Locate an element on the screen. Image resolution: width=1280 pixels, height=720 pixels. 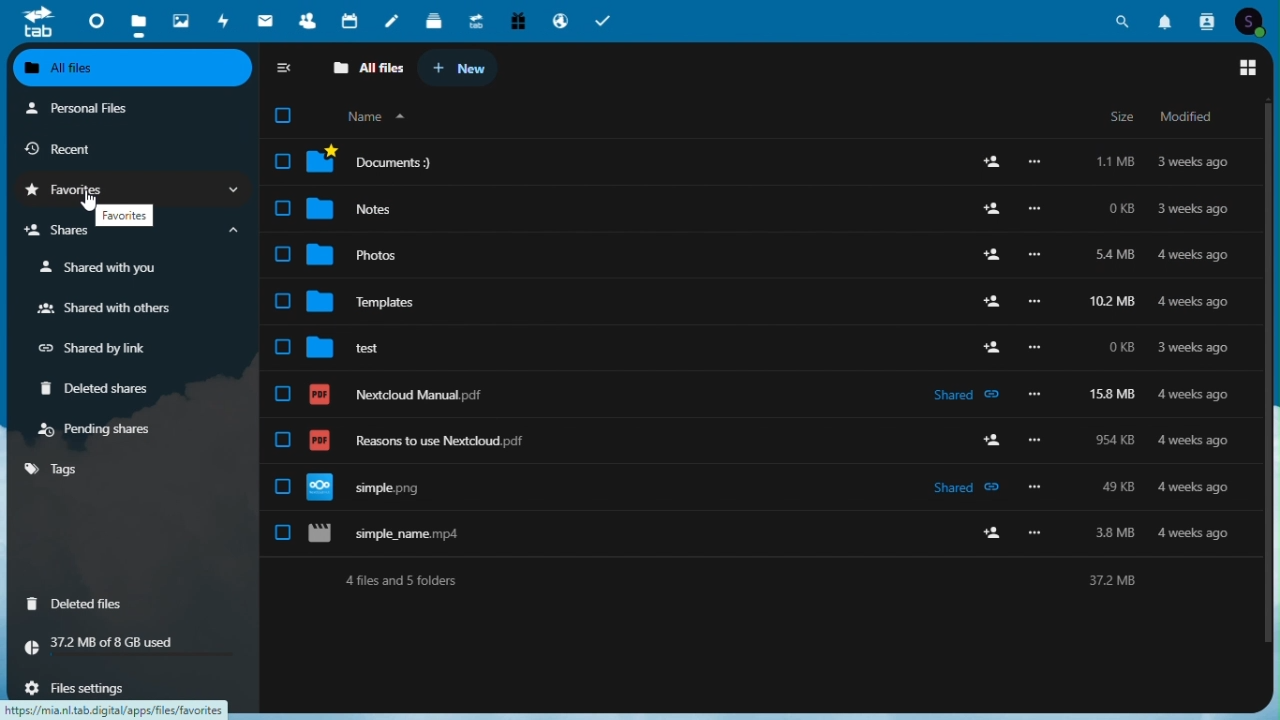
tab is located at coordinates (36, 25).